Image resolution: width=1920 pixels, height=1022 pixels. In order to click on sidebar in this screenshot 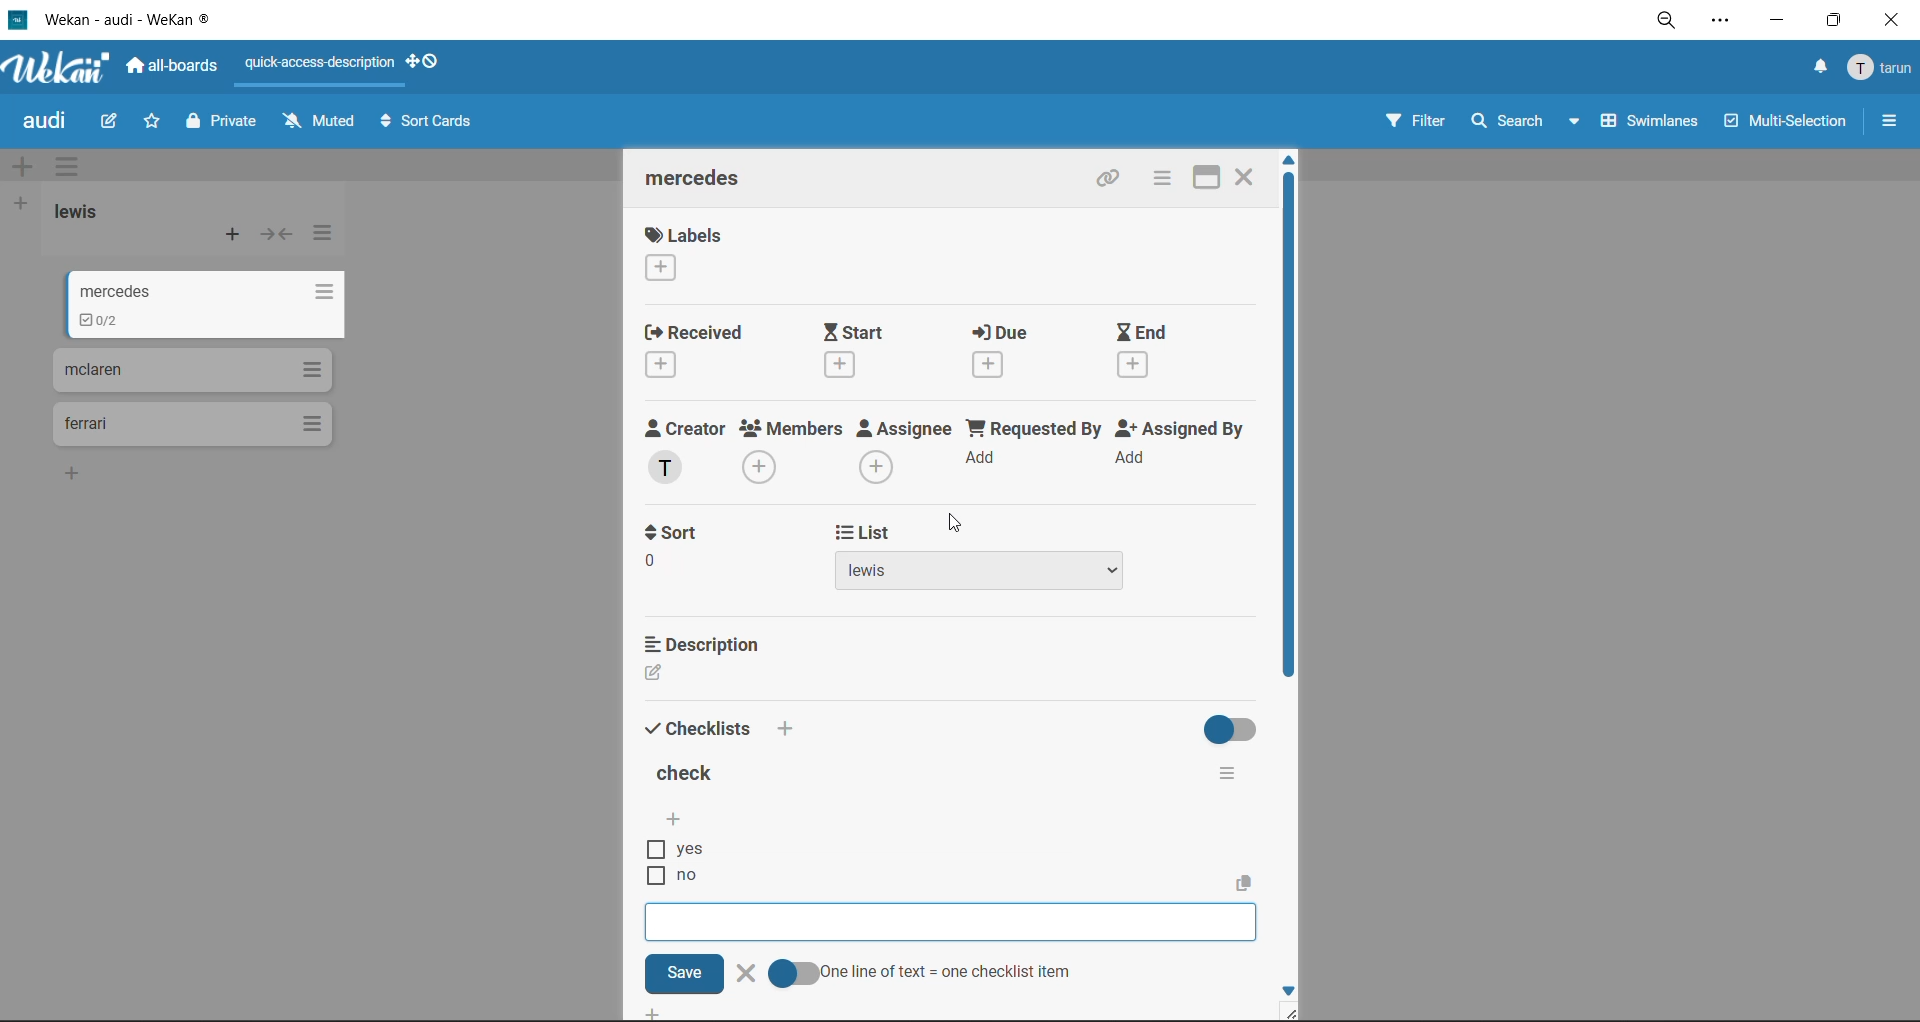, I will do `click(1890, 121)`.